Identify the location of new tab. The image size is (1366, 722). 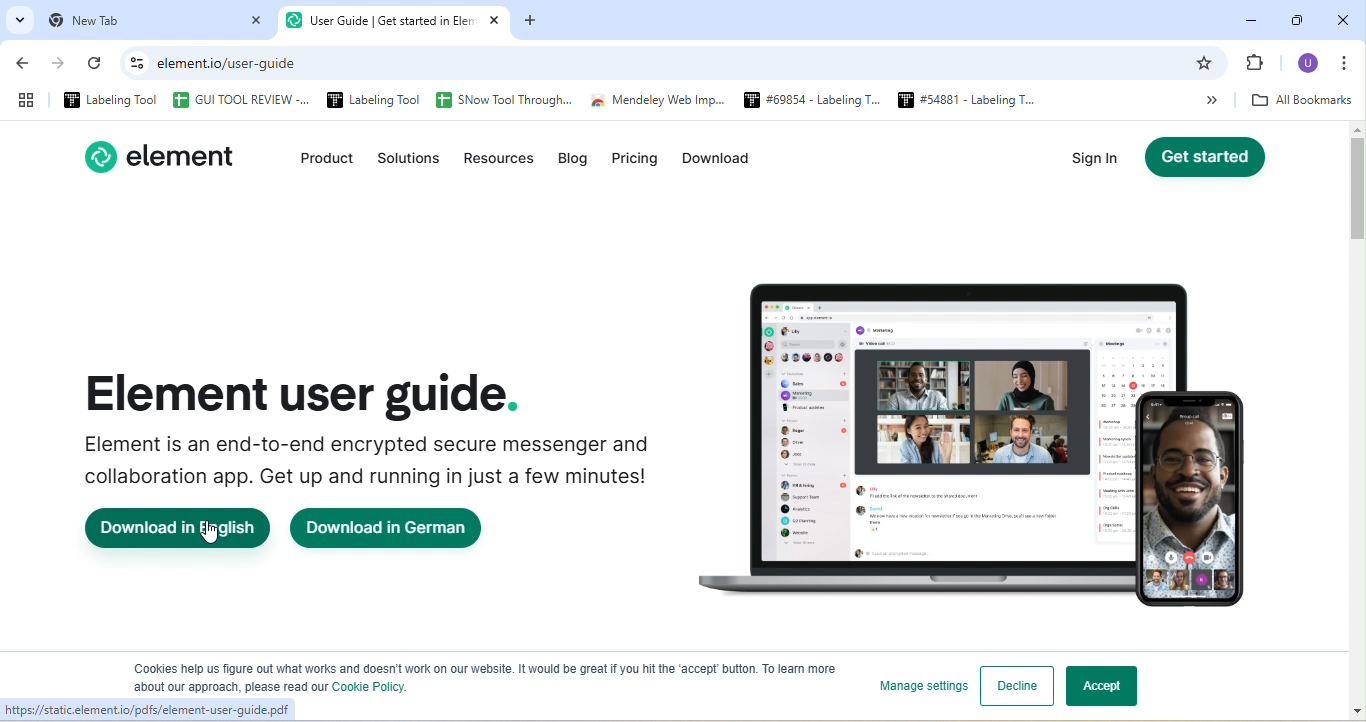
(154, 21).